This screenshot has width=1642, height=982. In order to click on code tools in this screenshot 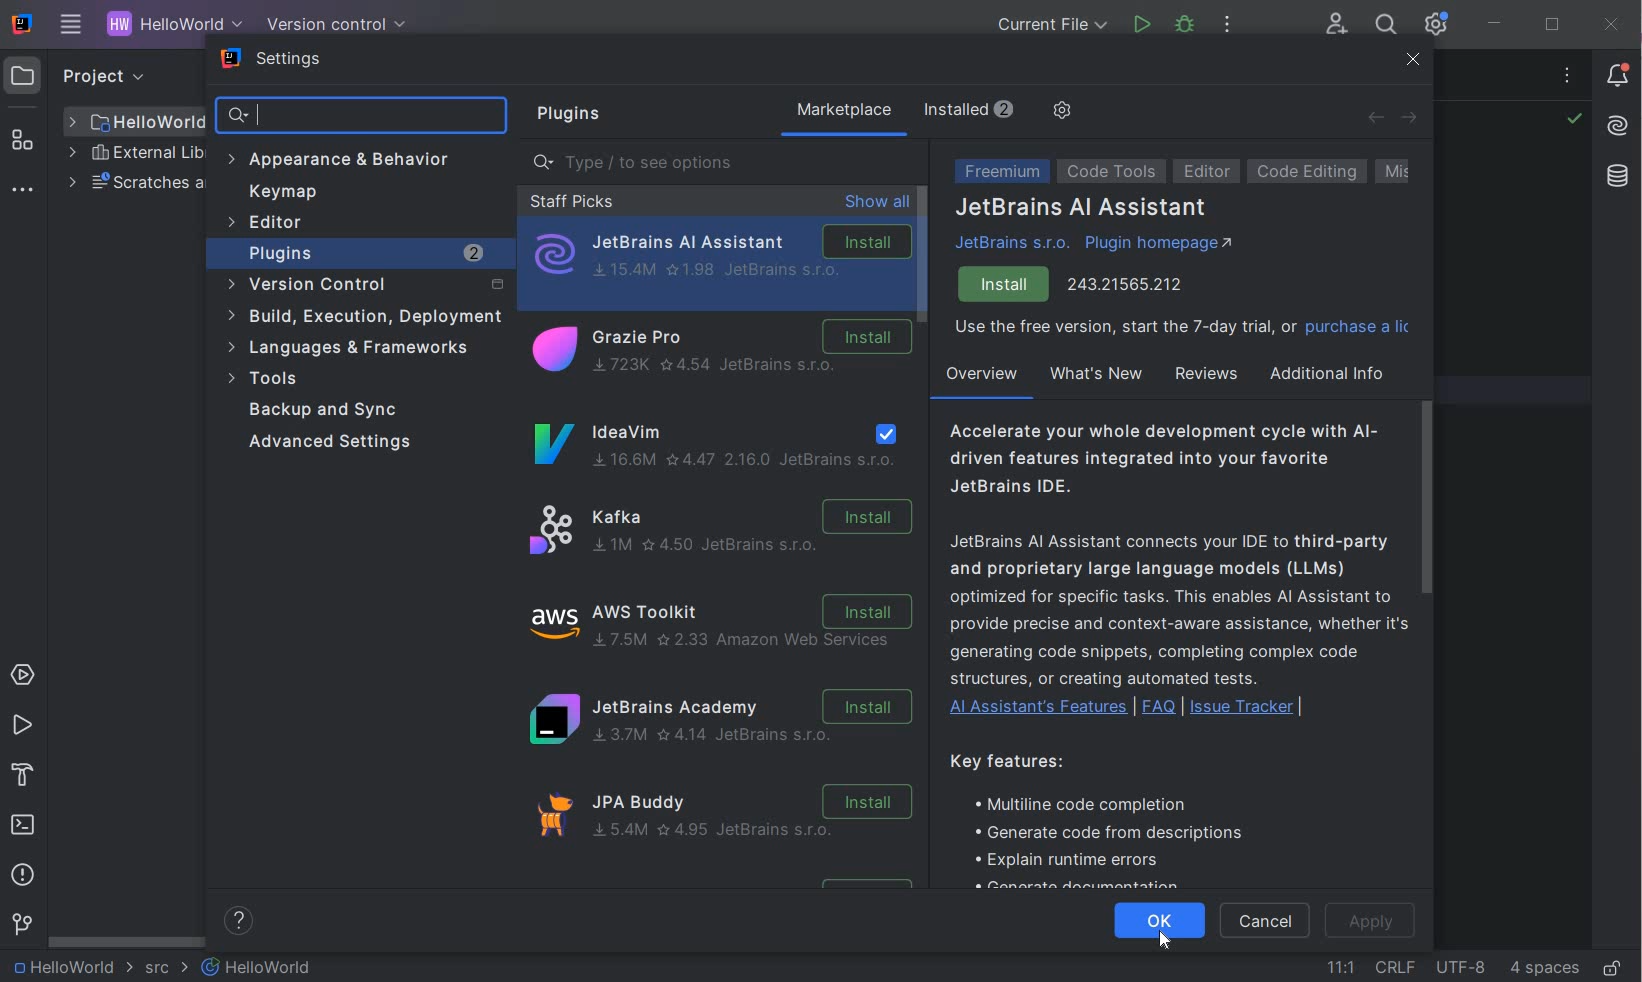, I will do `click(1112, 174)`.